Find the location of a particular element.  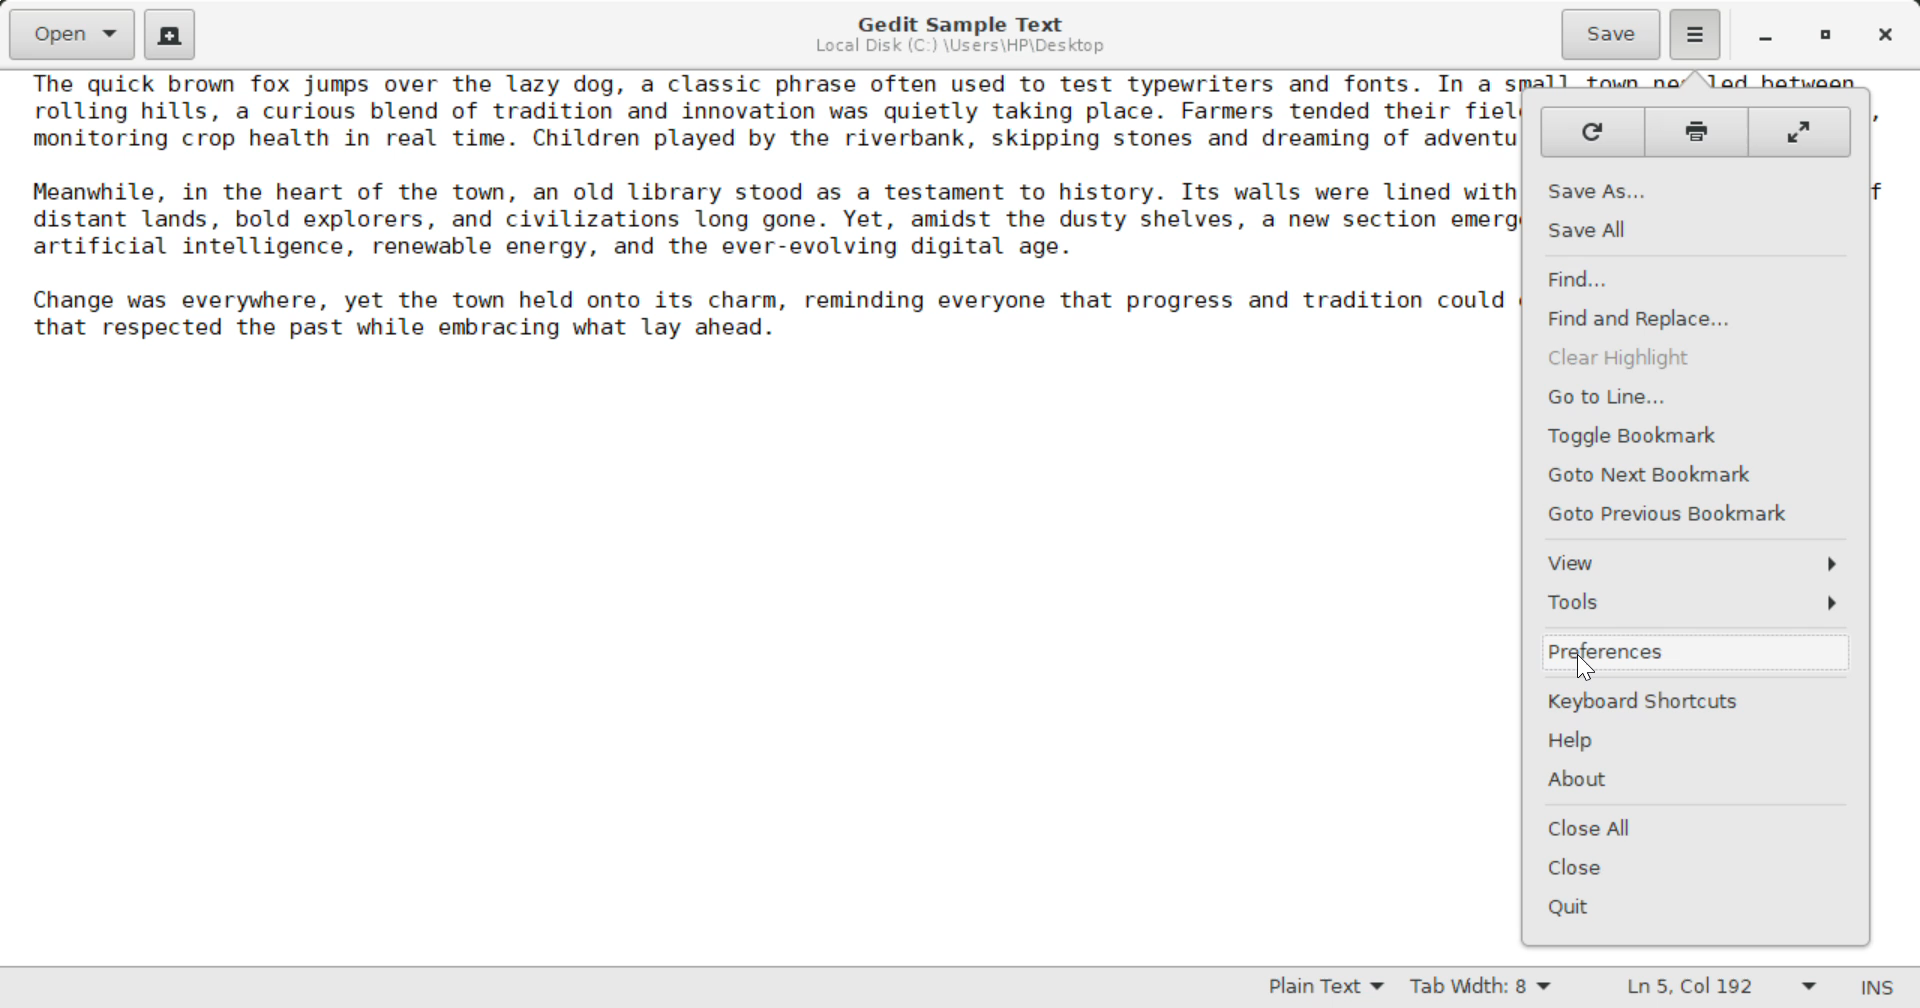

About is located at coordinates (1597, 778).